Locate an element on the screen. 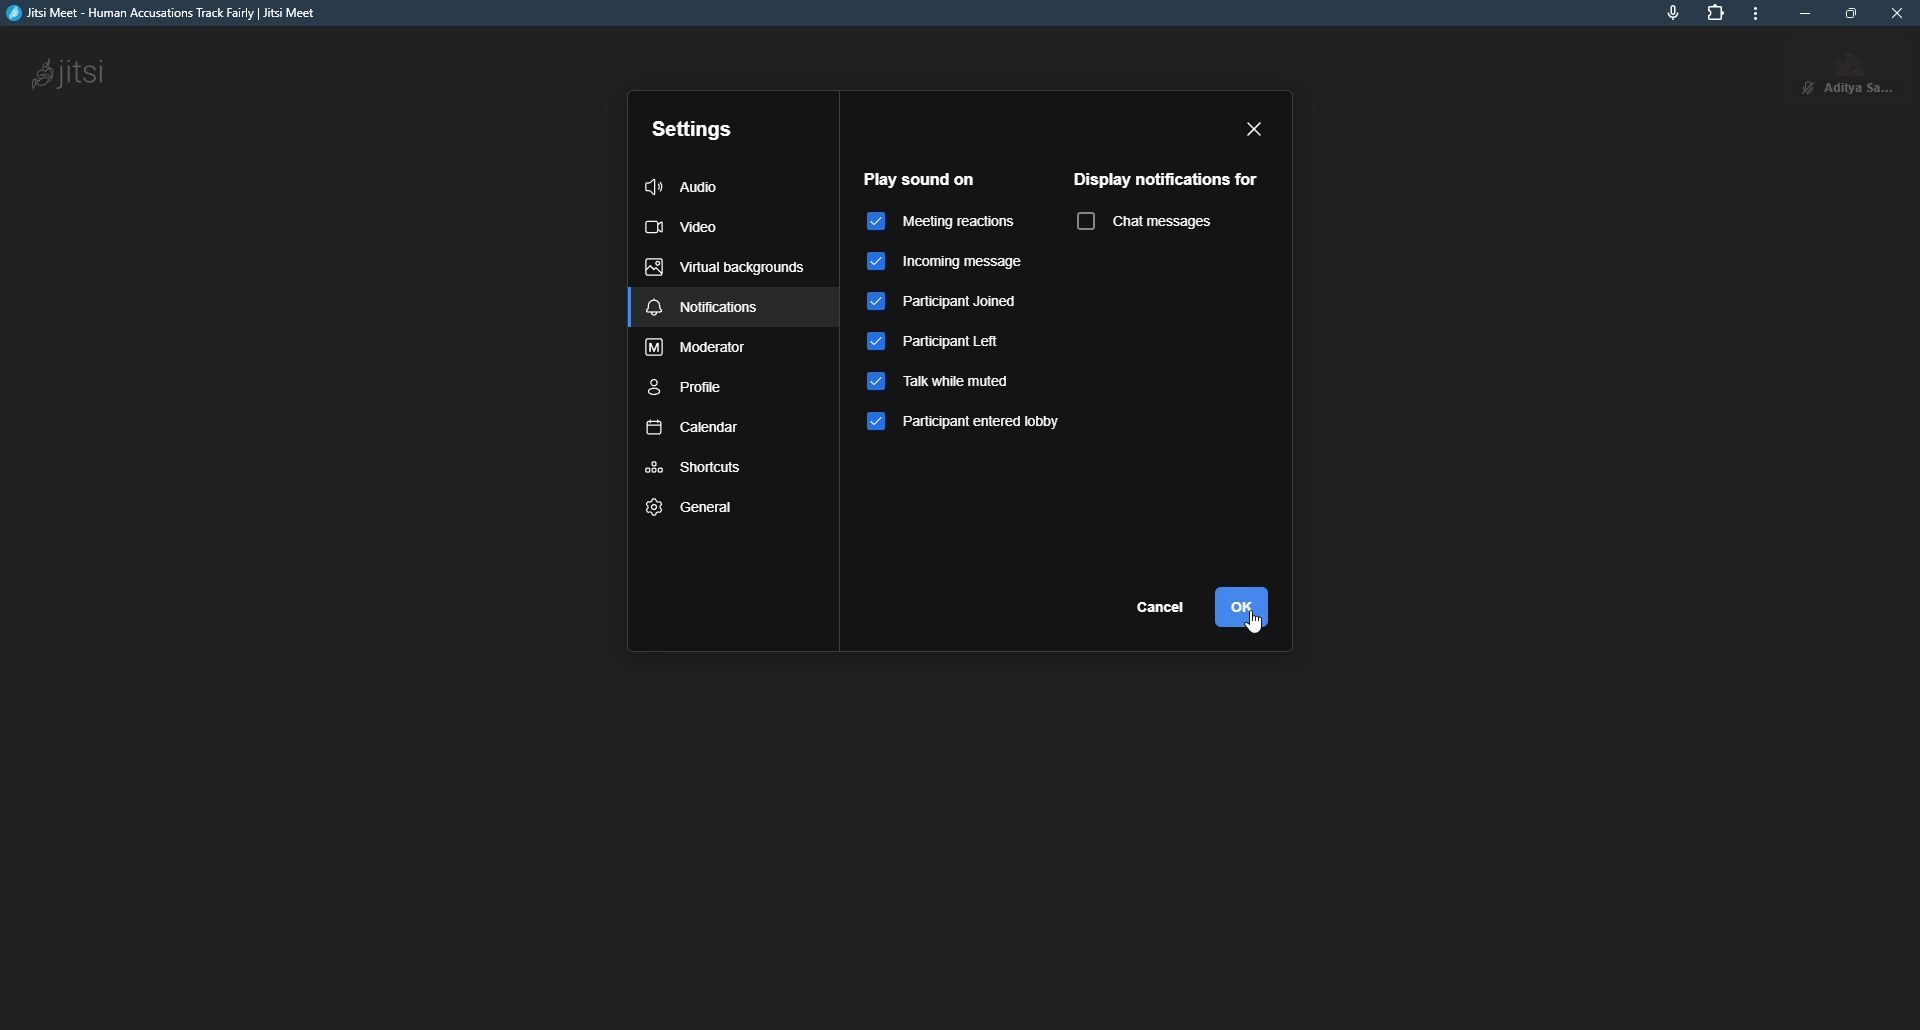 The height and width of the screenshot is (1030, 1920). meeting reactions is located at coordinates (940, 224).